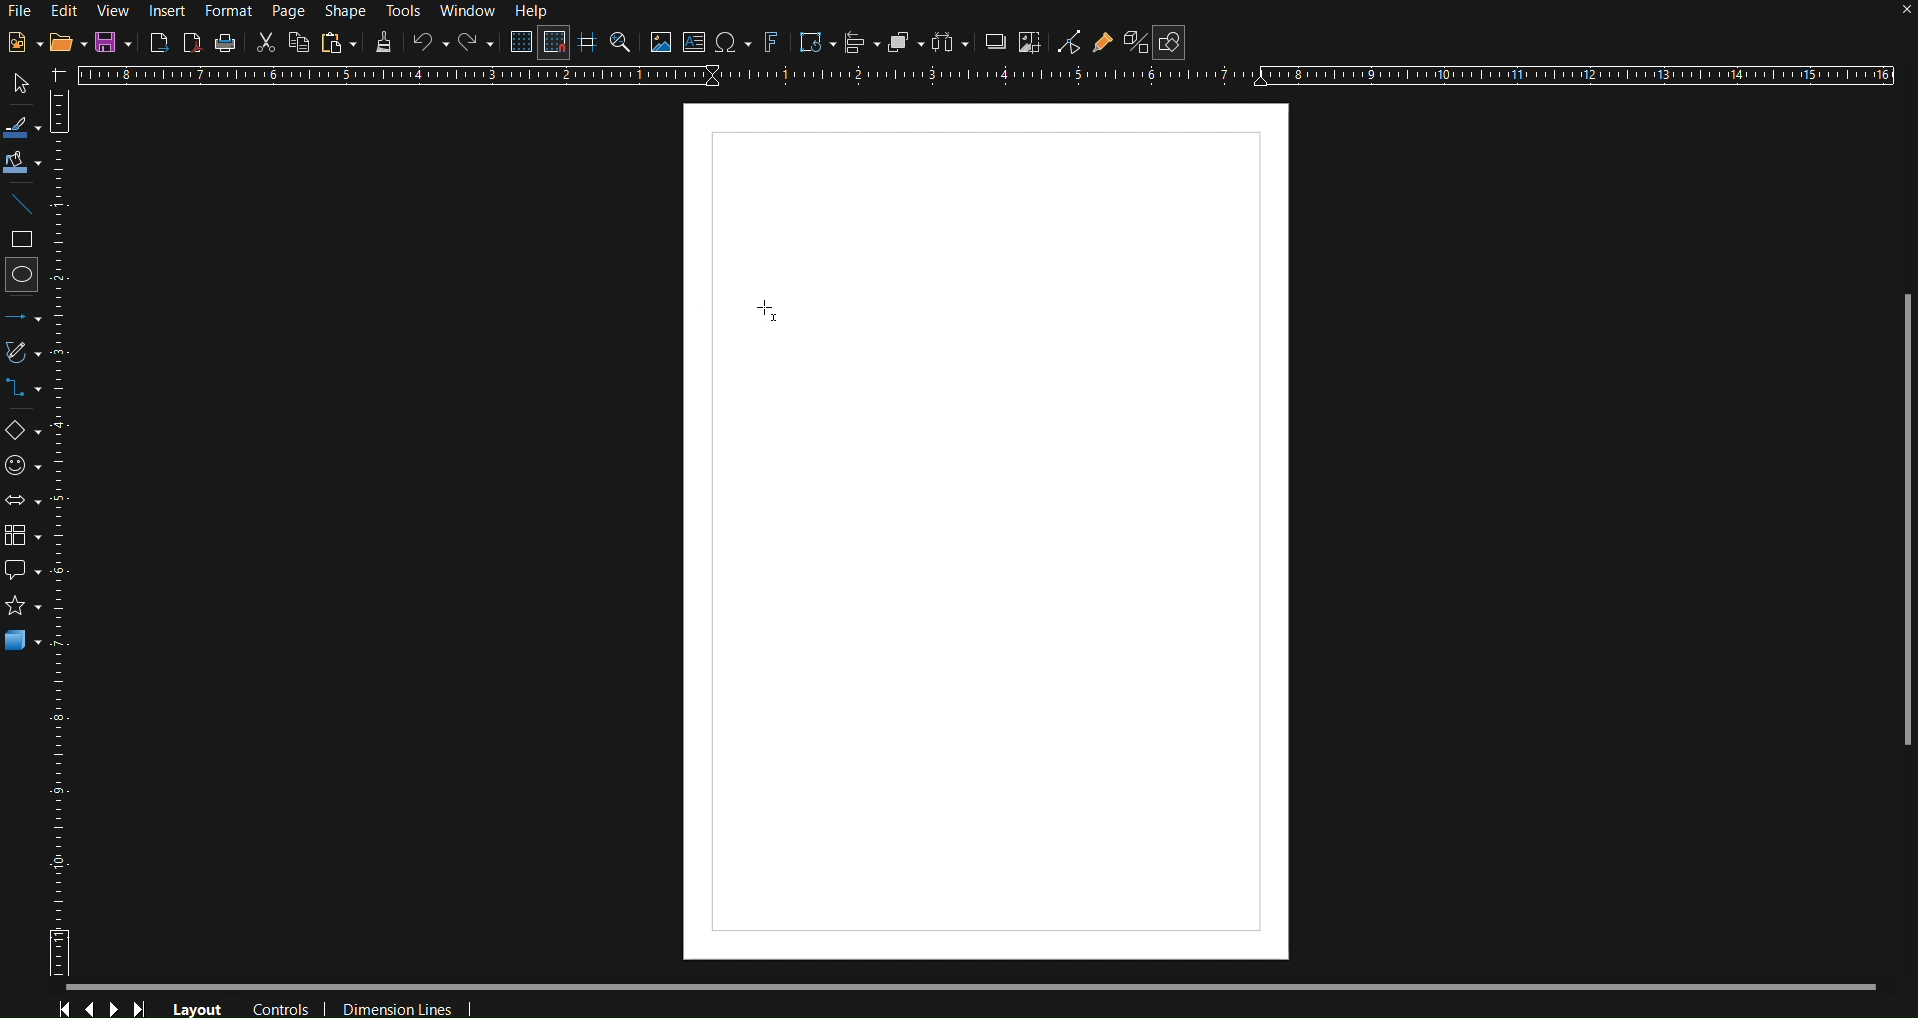 The image size is (1918, 1018). Describe the element at coordinates (29, 394) in the screenshot. I see `Connectors` at that location.